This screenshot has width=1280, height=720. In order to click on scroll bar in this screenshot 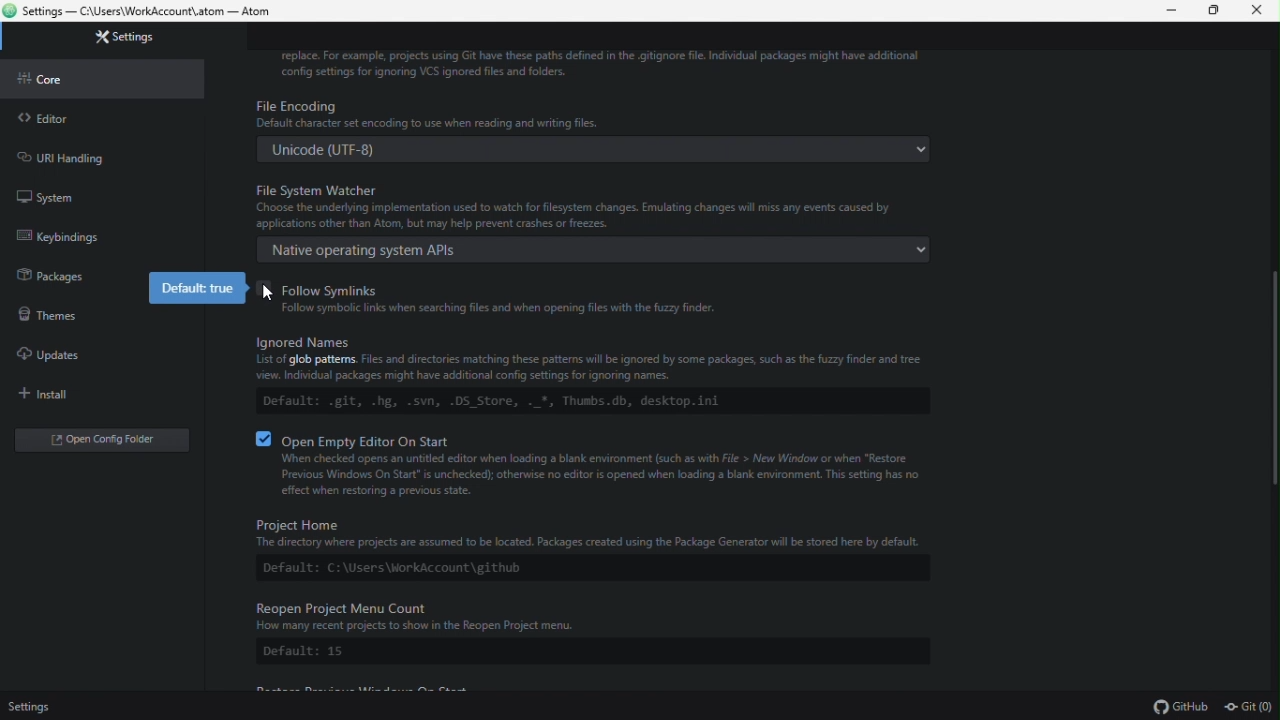, I will do `click(1271, 380)`.